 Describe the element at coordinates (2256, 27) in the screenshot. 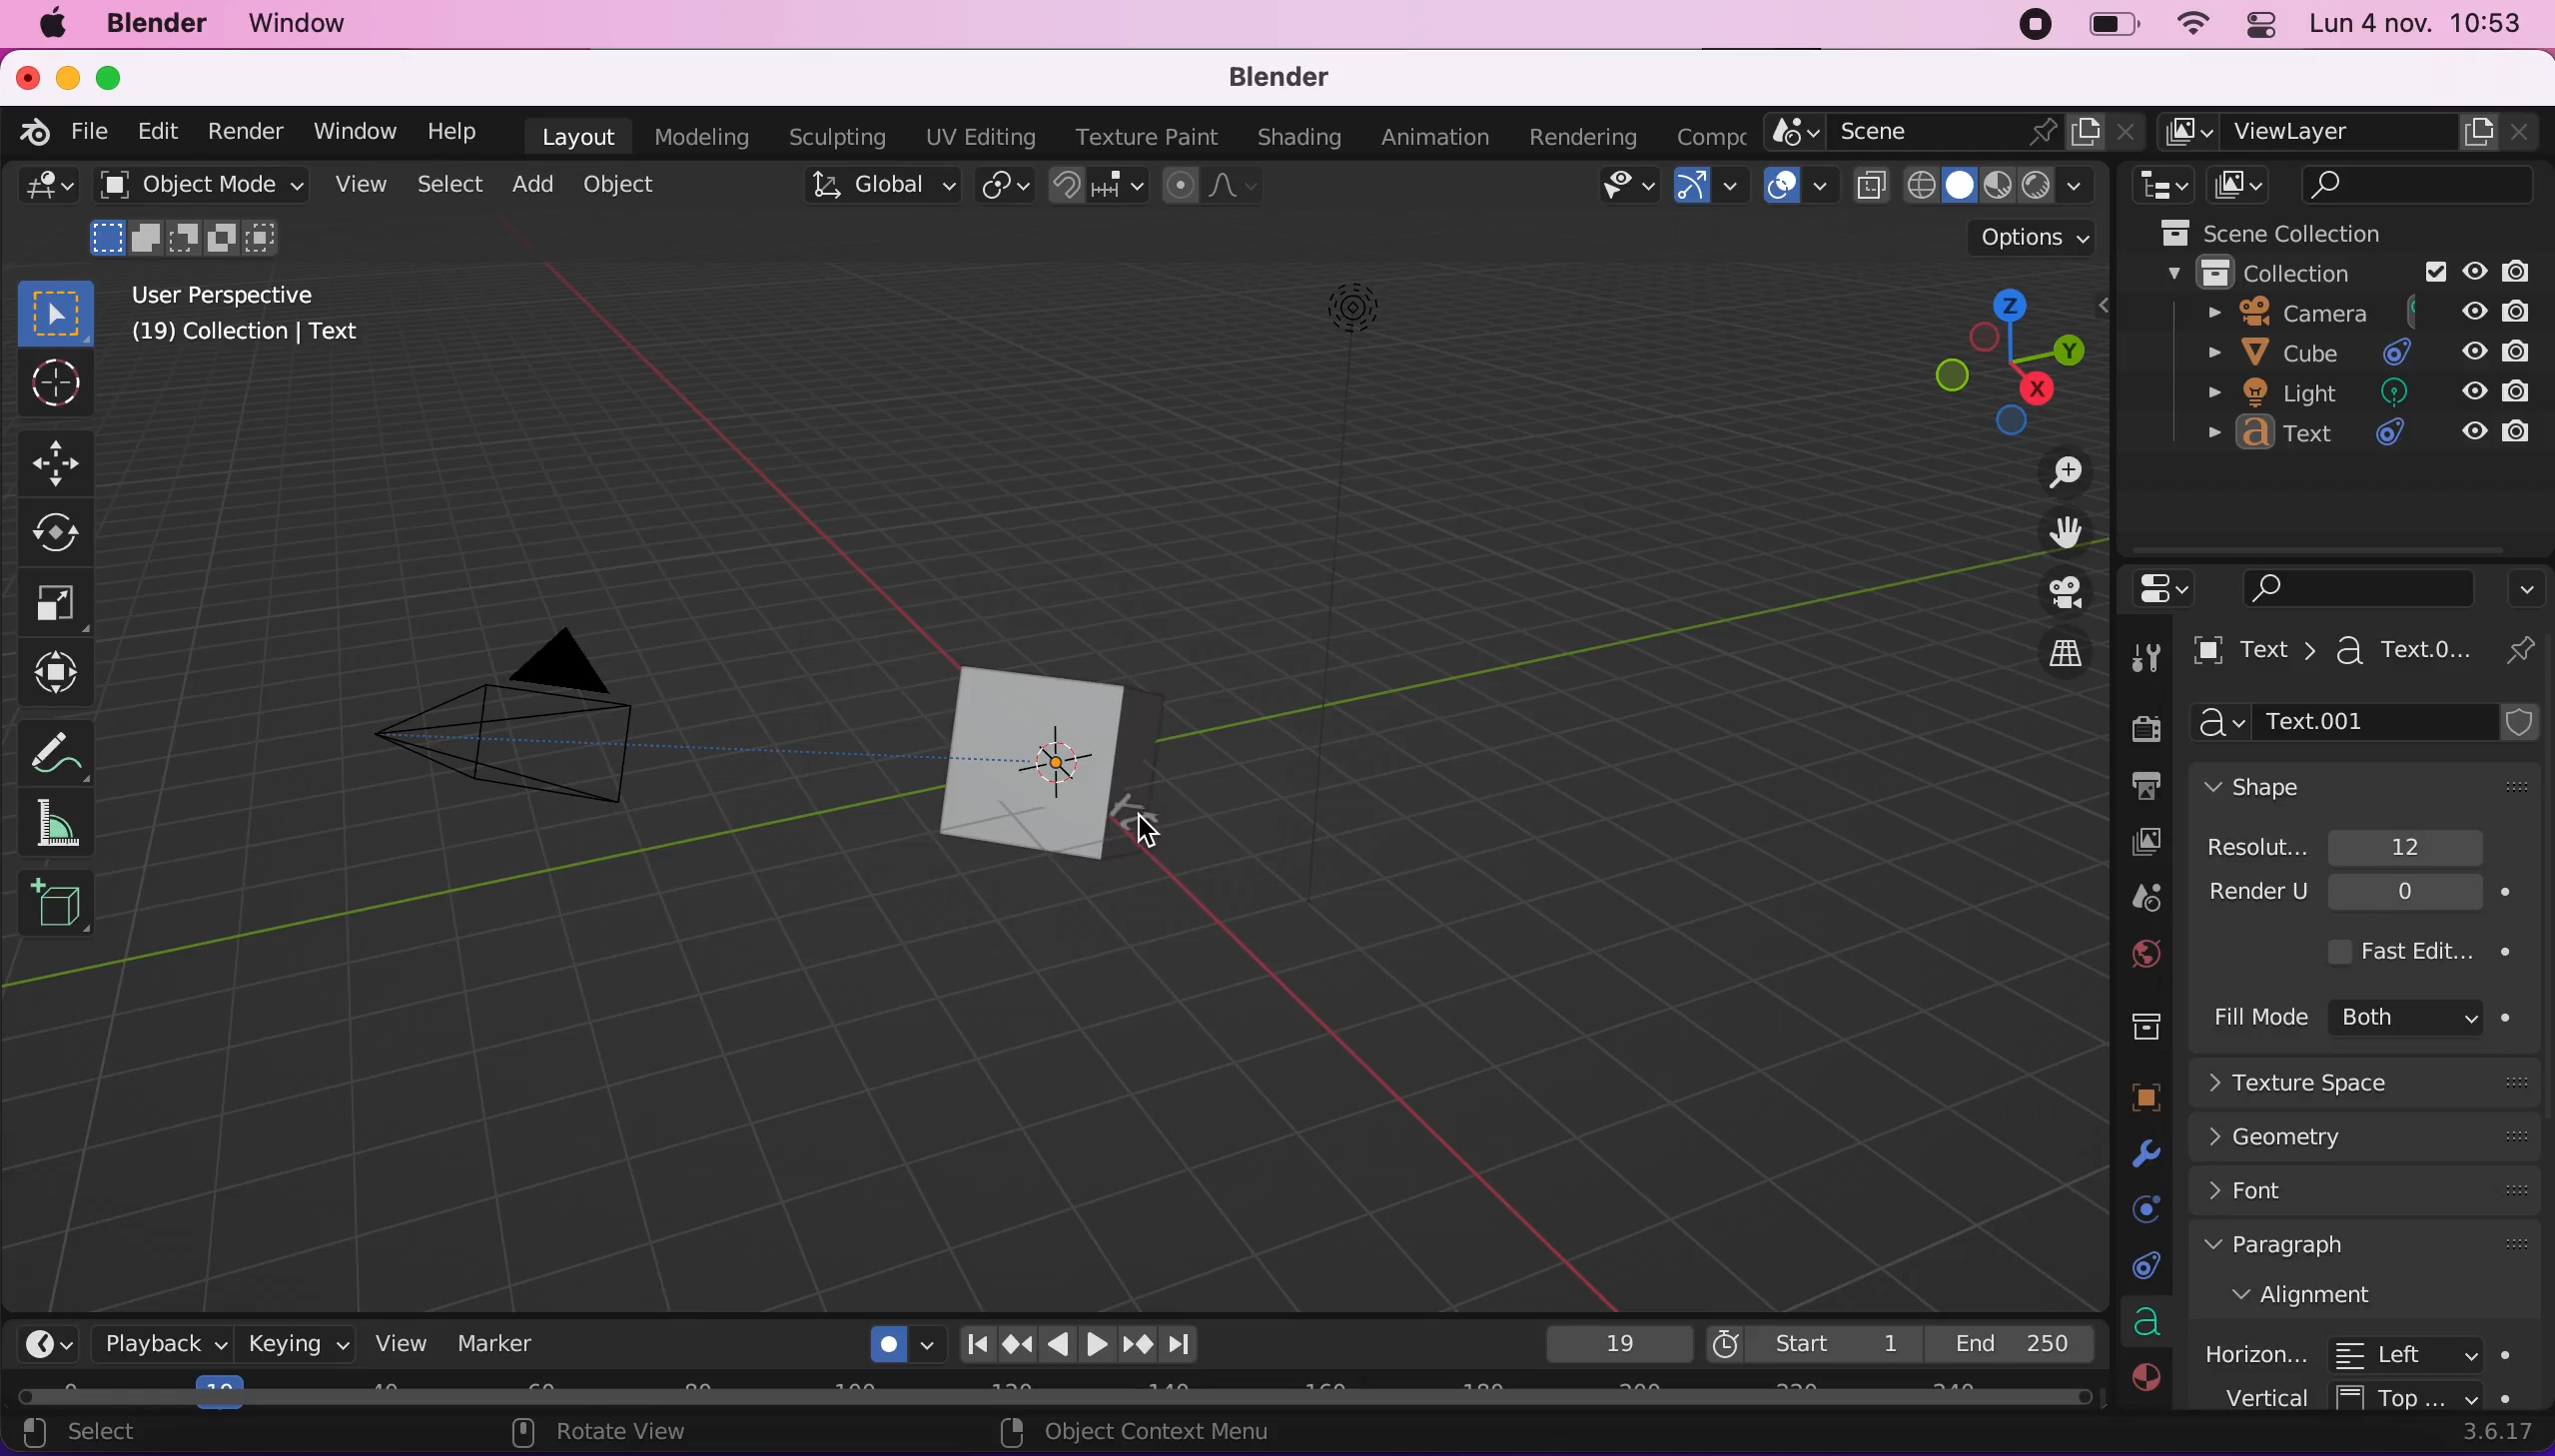

I see `panel control` at that location.